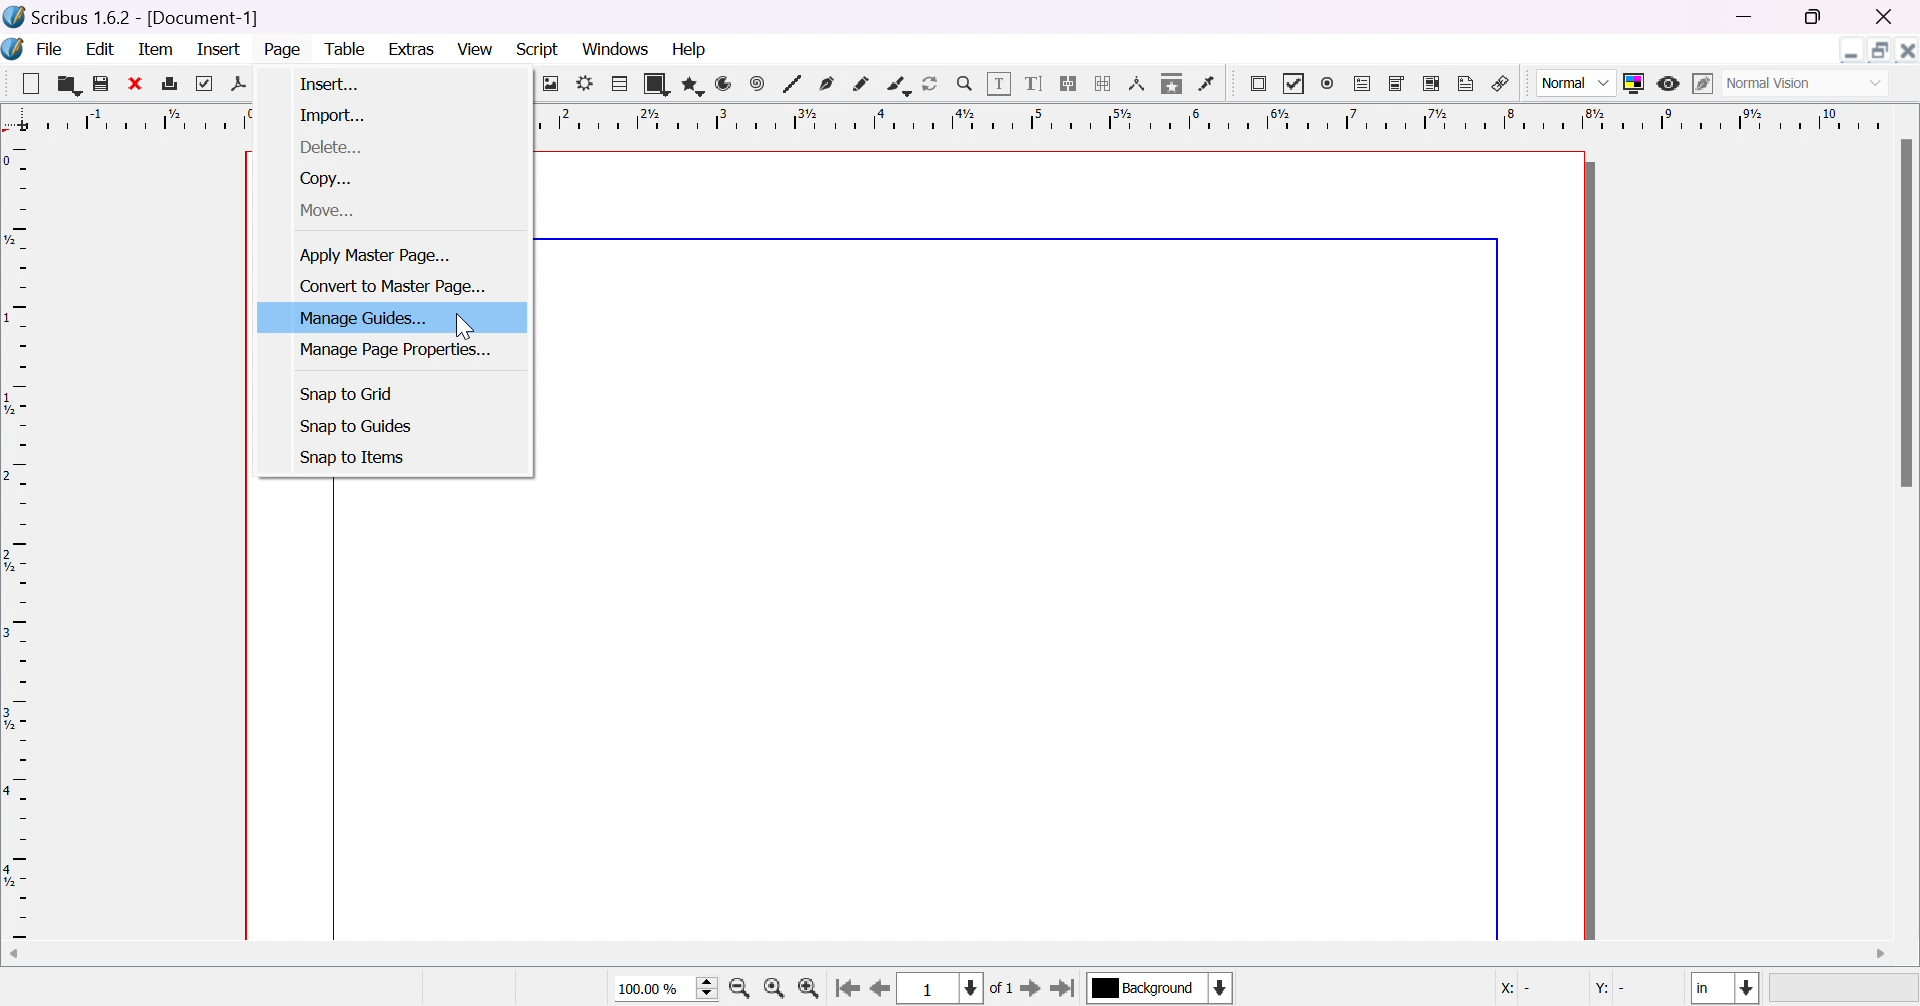  Describe the element at coordinates (349, 393) in the screenshot. I see `snap to grid` at that location.